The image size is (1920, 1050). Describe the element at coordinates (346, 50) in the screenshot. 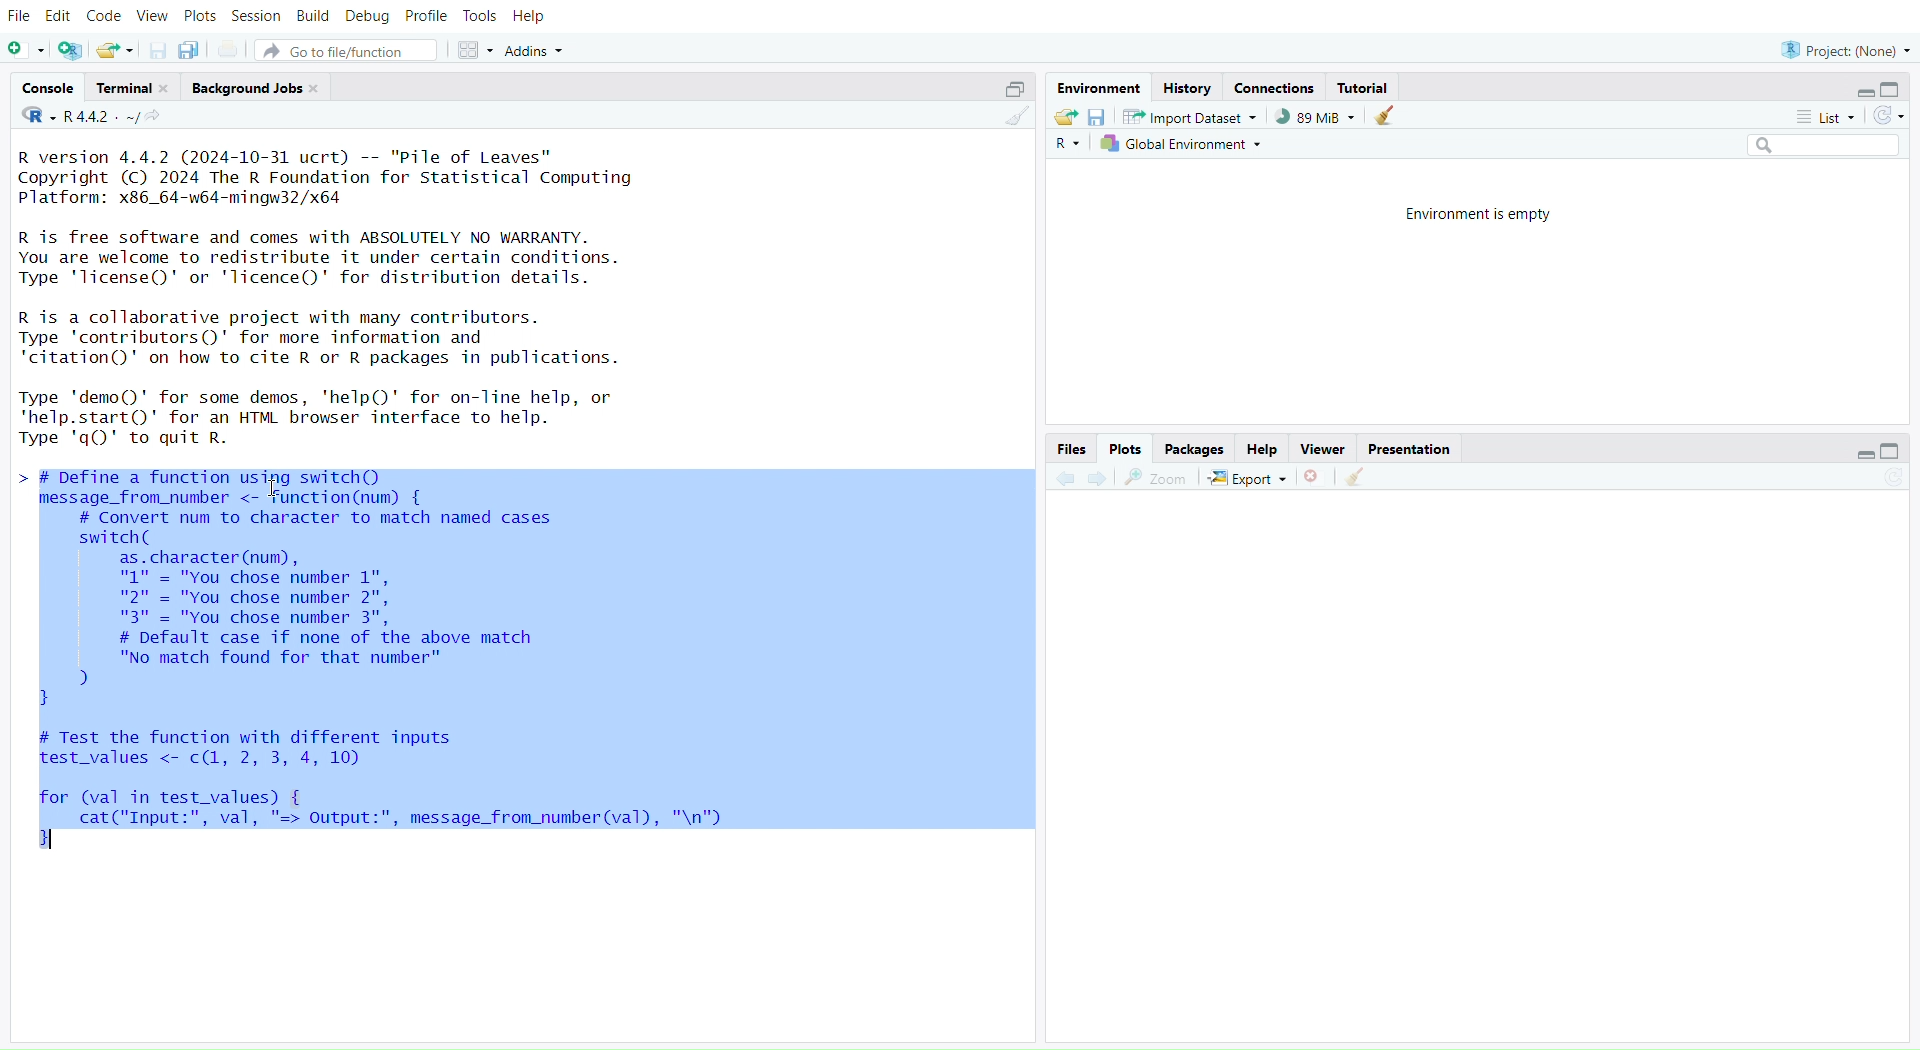

I see `Go to file/function` at that location.